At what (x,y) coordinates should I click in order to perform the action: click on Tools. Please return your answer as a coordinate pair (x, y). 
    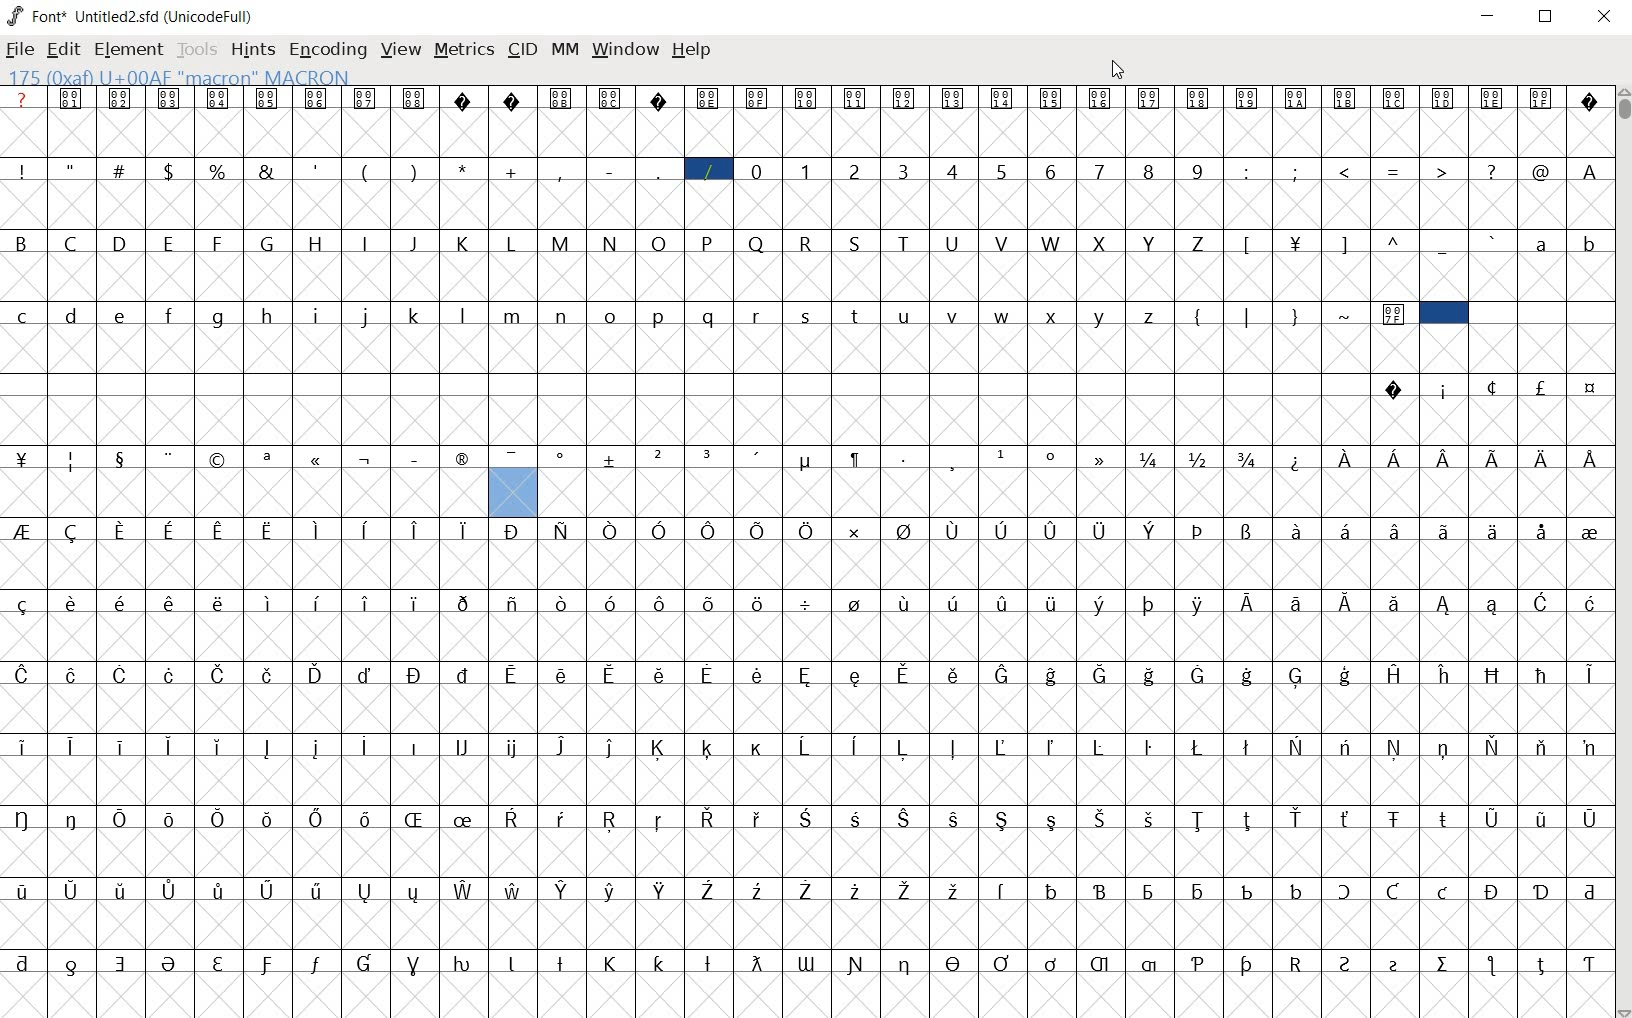
    Looking at the image, I should click on (197, 49).